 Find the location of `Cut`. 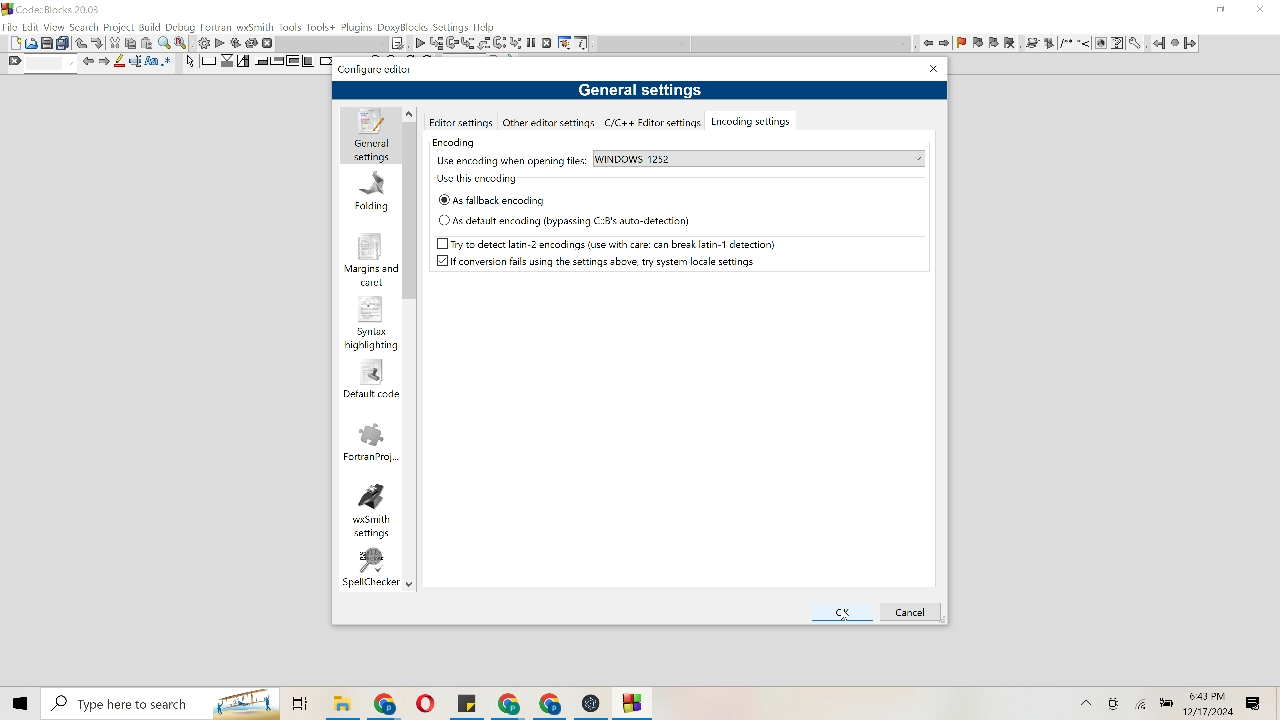

Cut is located at coordinates (139, 43).